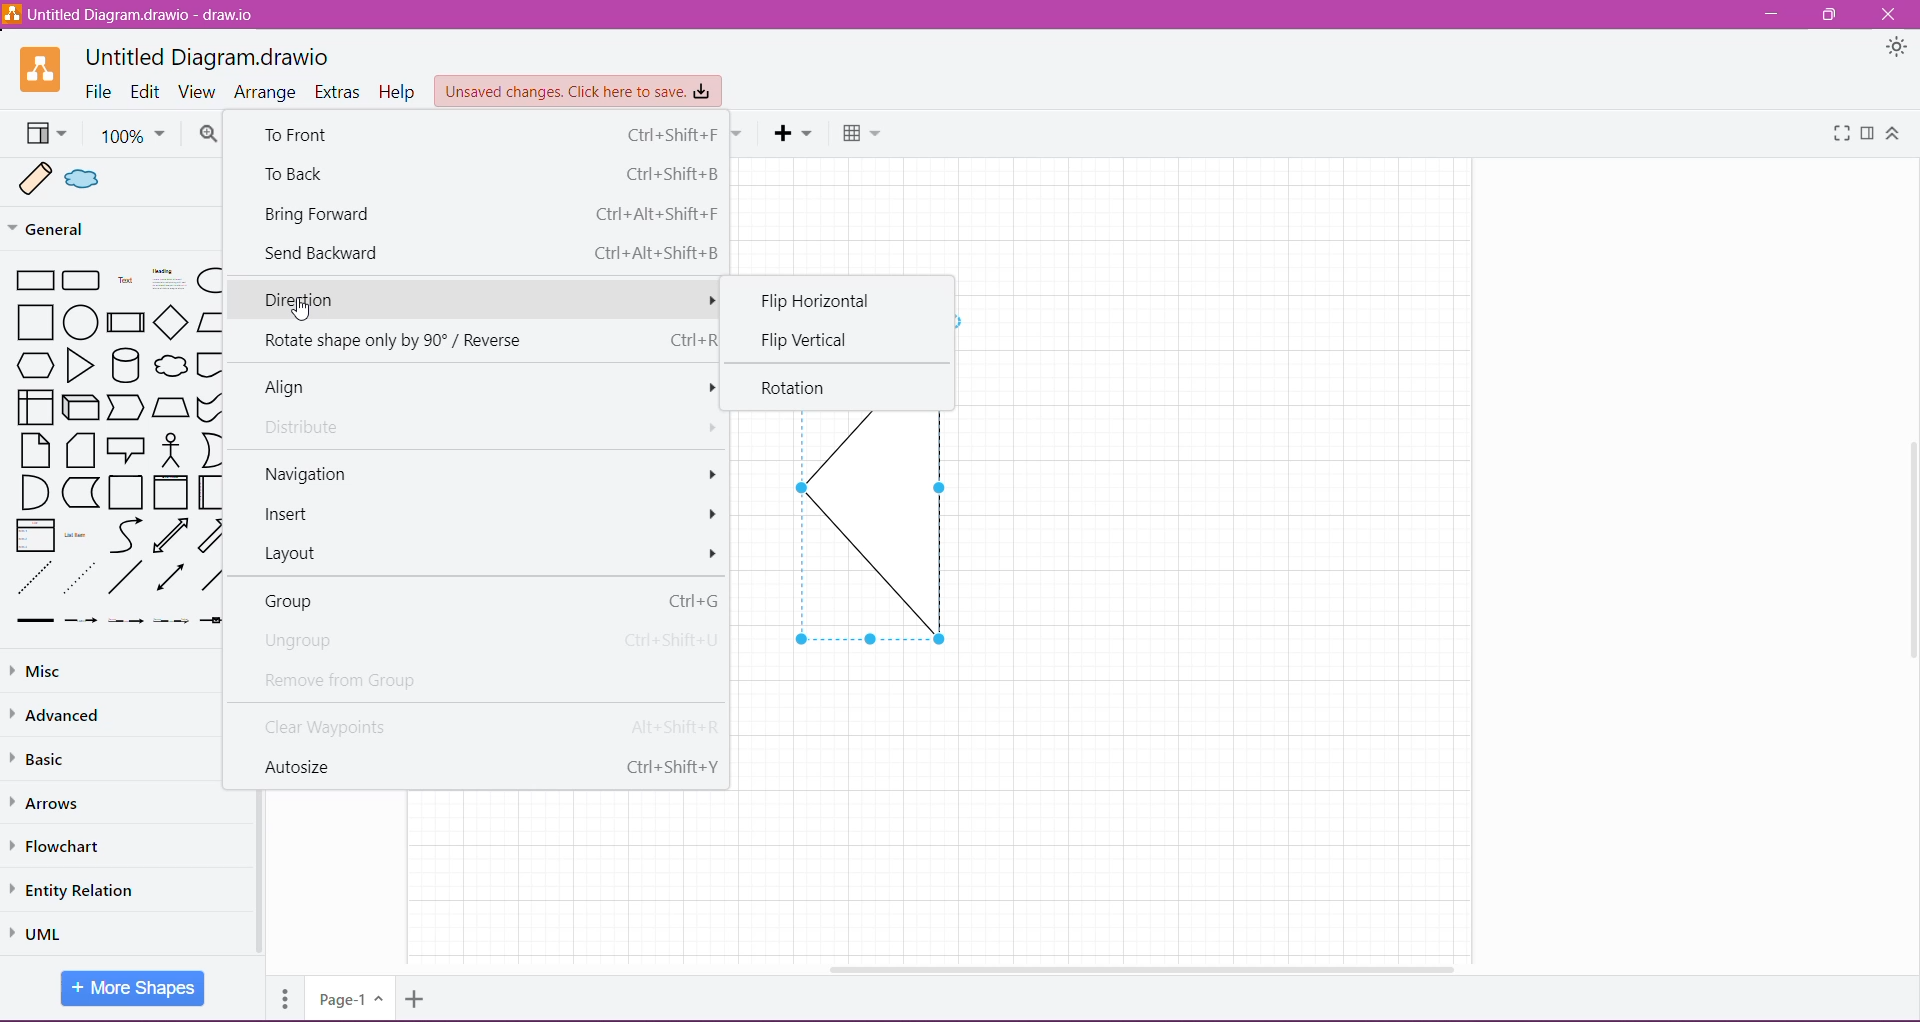 This screenshot has width=1920, height=1022. What do you see at coordinates (98, 91) in the screenshot?
I see `File` at bounding box center [98, 91].